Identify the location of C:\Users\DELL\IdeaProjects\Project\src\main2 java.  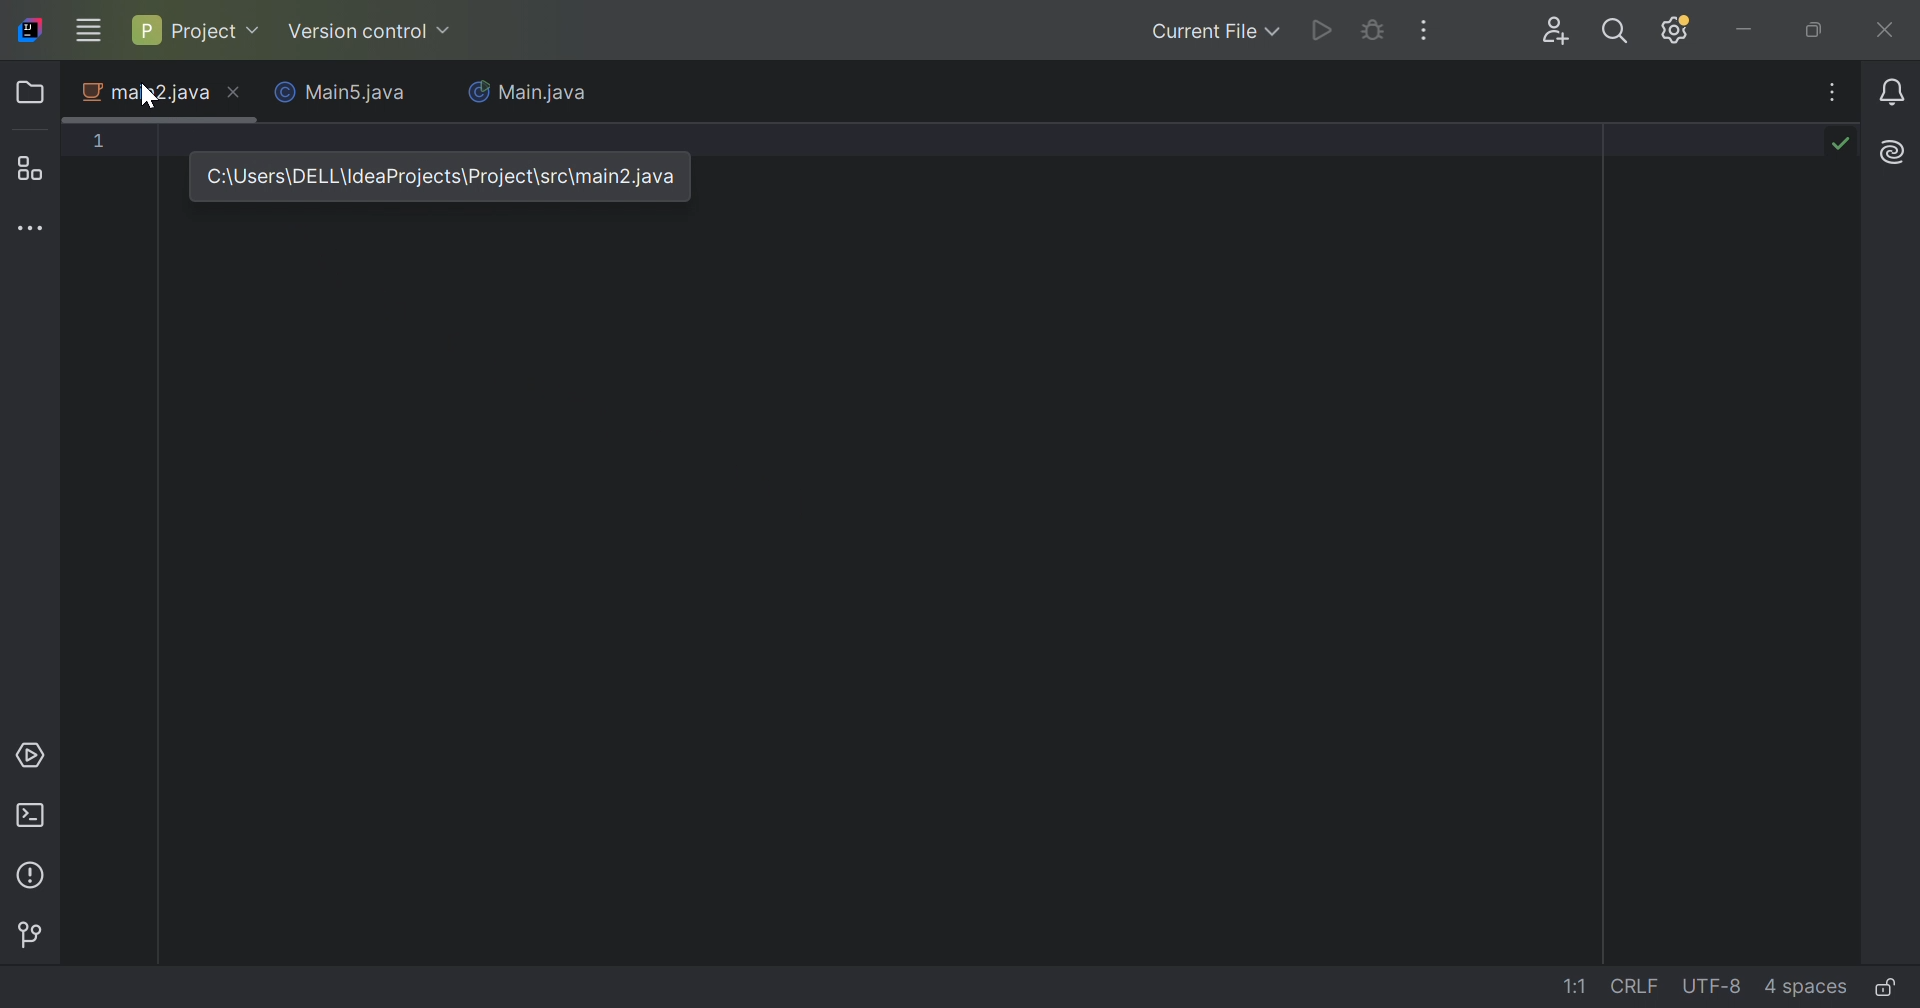
(441, 176).